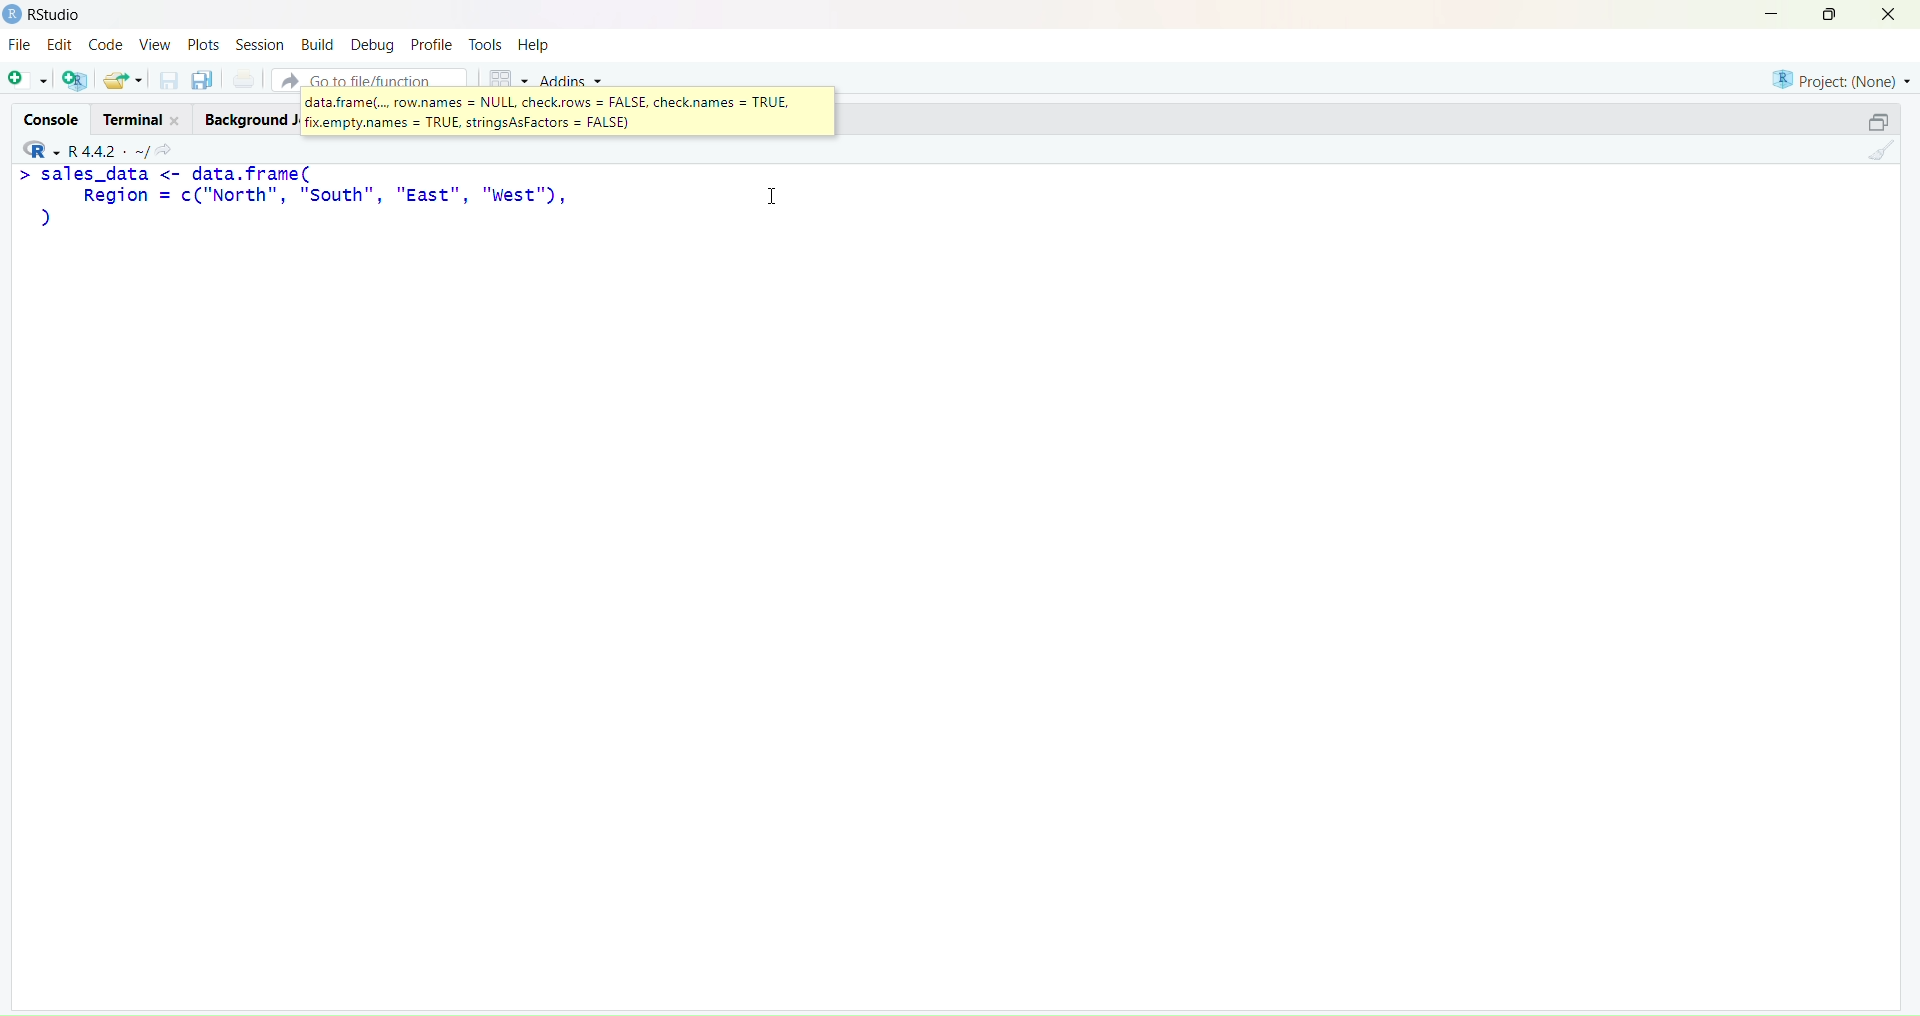 The height and width of the screenshot is (1016, 1920). What do you see at coordinates (1841, 77) in the screenshot?
I see `Project: (None)` at bounding box center [1841, 77].